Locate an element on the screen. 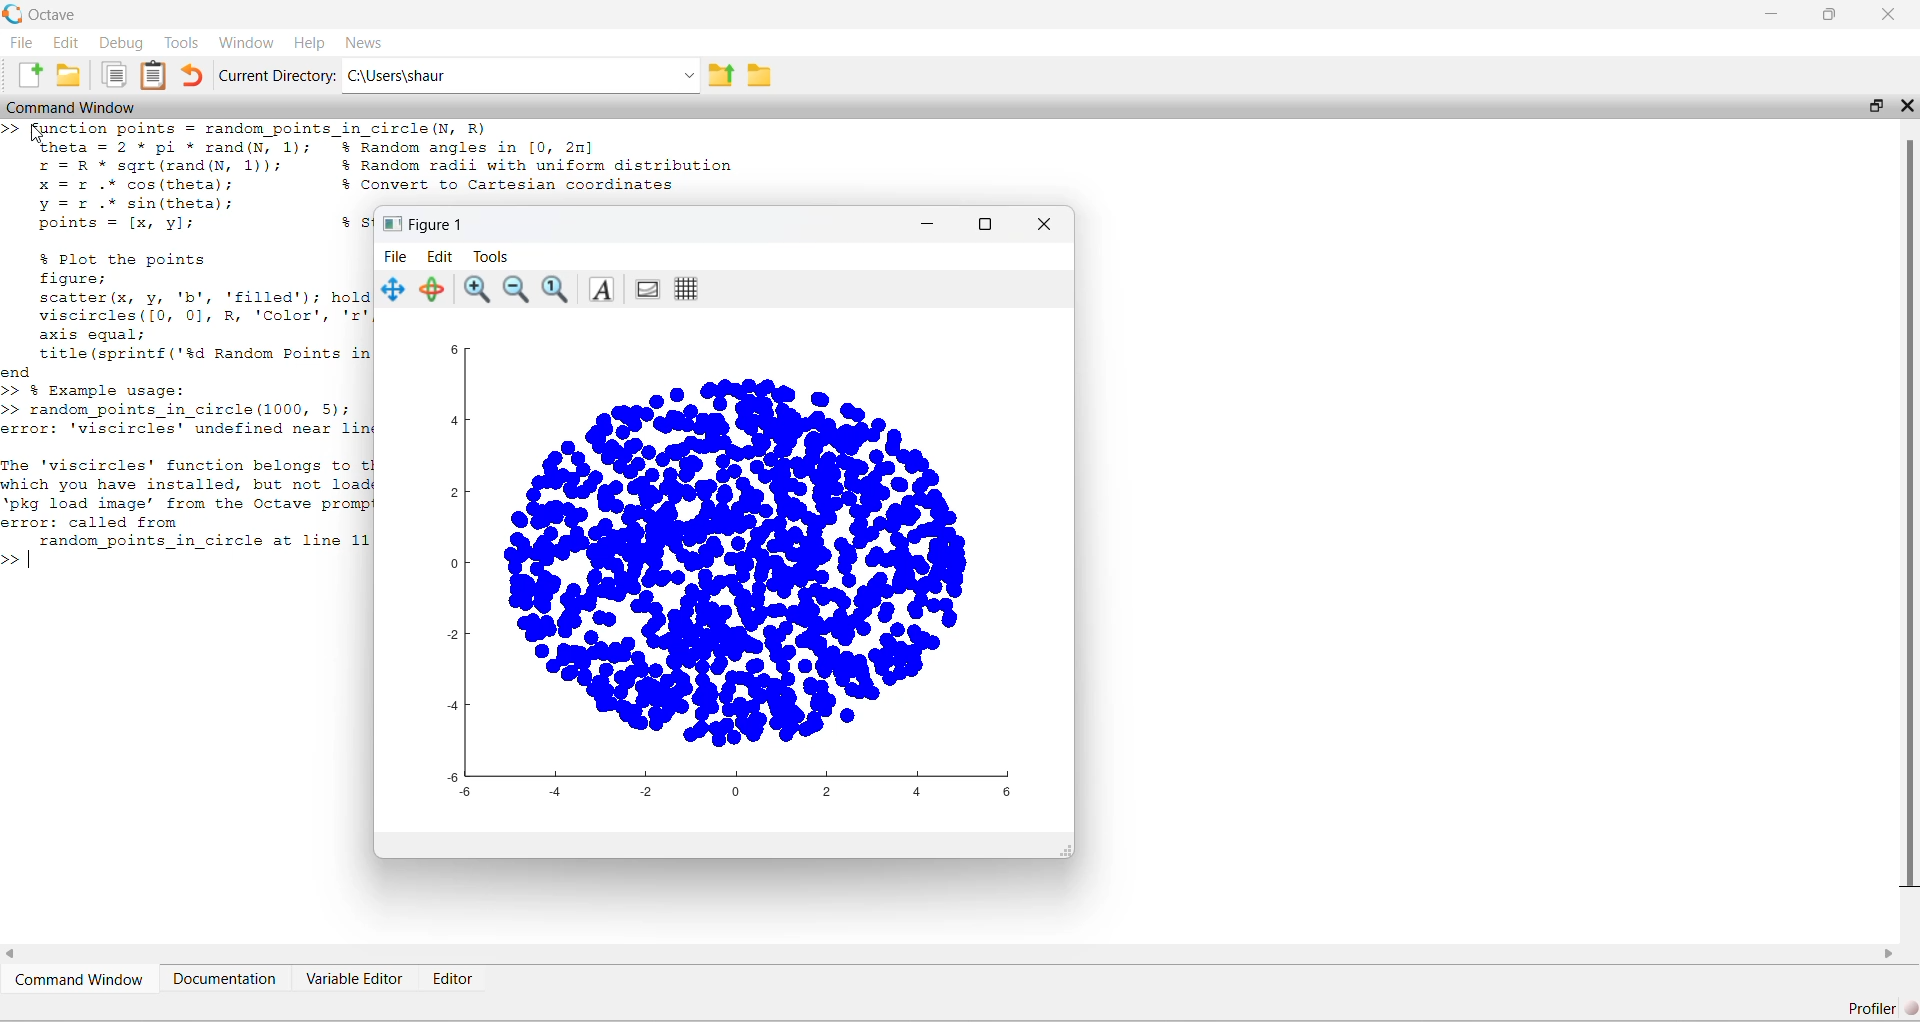  Figure 1 is located at coordinates (423, 224).